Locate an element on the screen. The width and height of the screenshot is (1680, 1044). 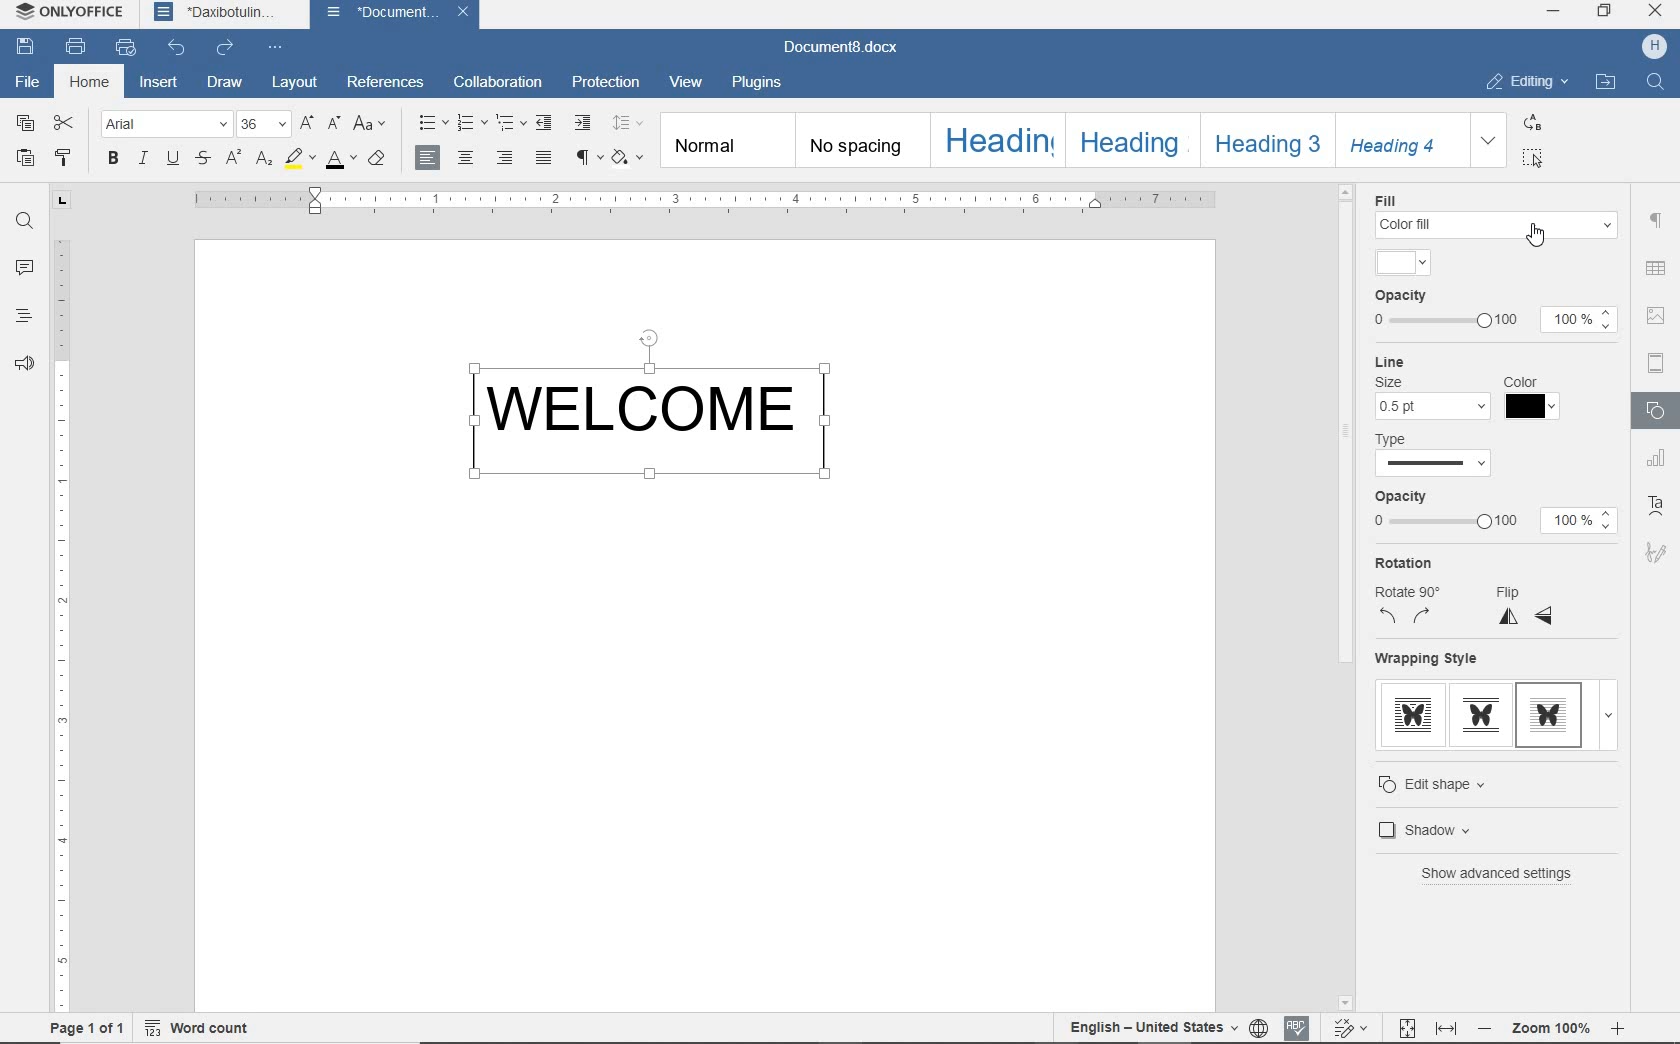
EDITING is located at coordinates (1523, 82).